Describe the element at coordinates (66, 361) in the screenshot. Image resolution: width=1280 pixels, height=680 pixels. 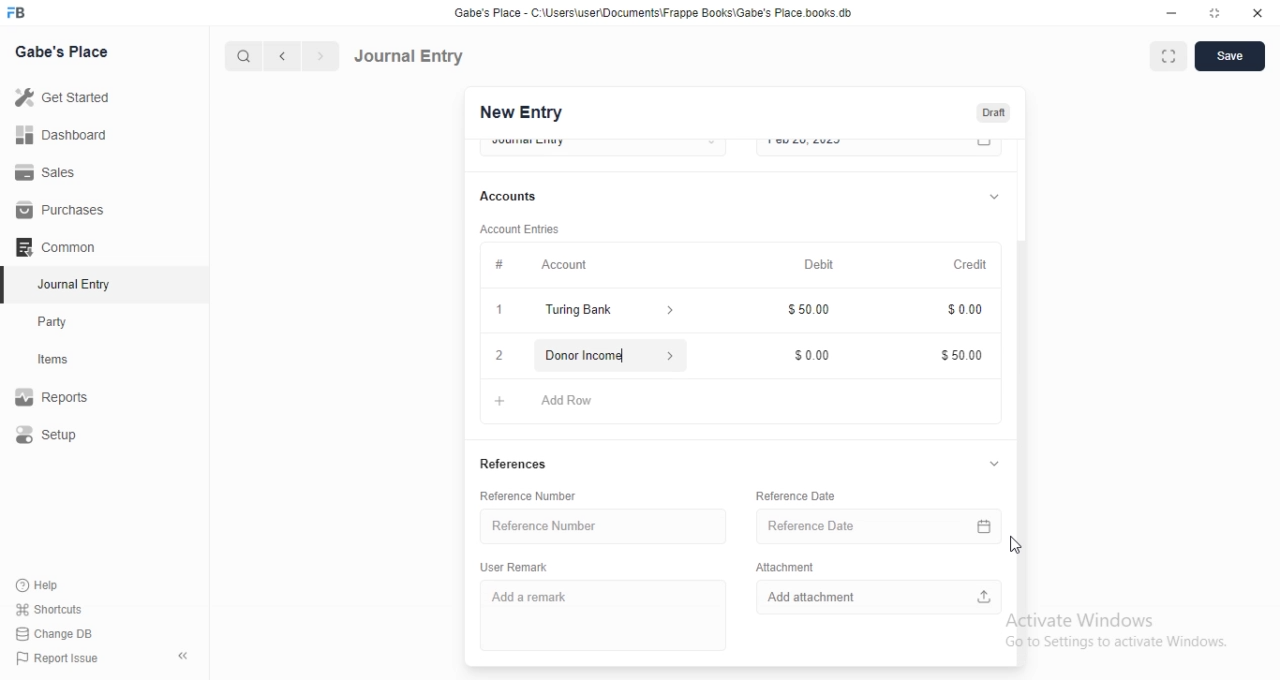
I see `items` at that location.